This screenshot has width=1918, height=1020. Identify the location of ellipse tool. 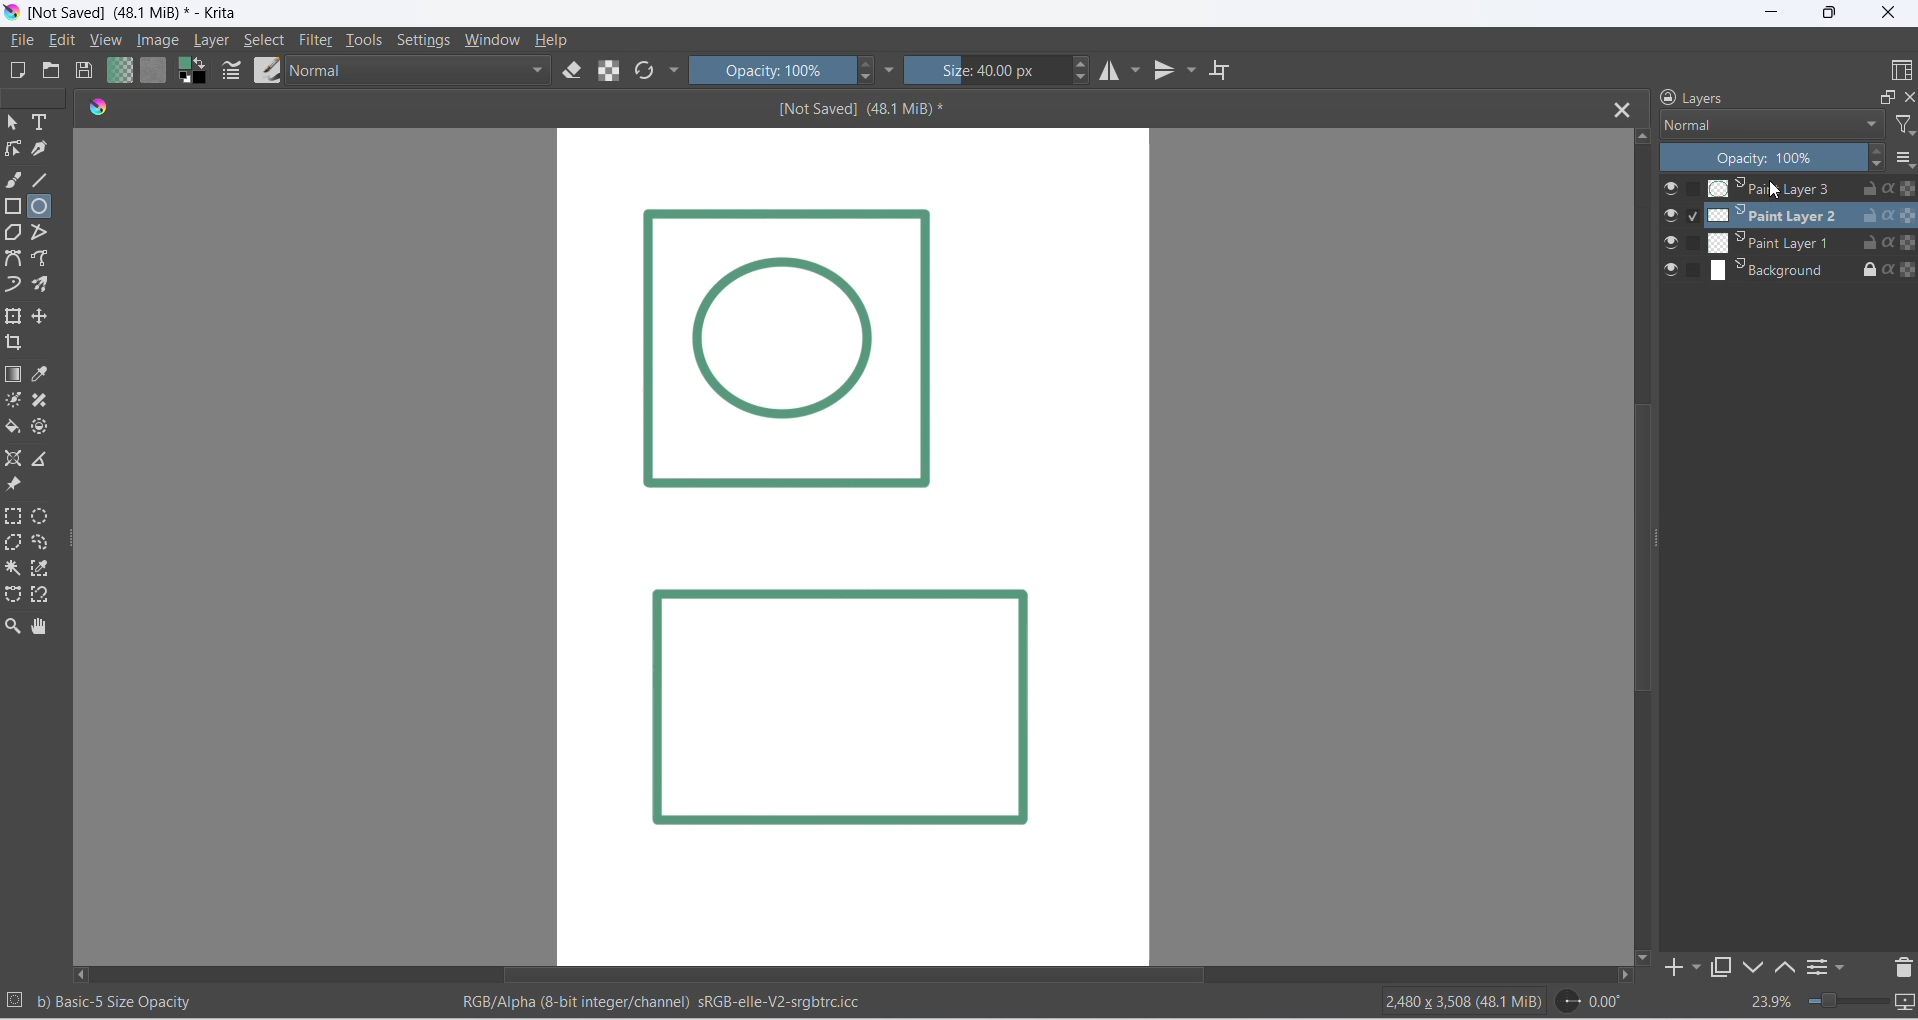
(47, 208).